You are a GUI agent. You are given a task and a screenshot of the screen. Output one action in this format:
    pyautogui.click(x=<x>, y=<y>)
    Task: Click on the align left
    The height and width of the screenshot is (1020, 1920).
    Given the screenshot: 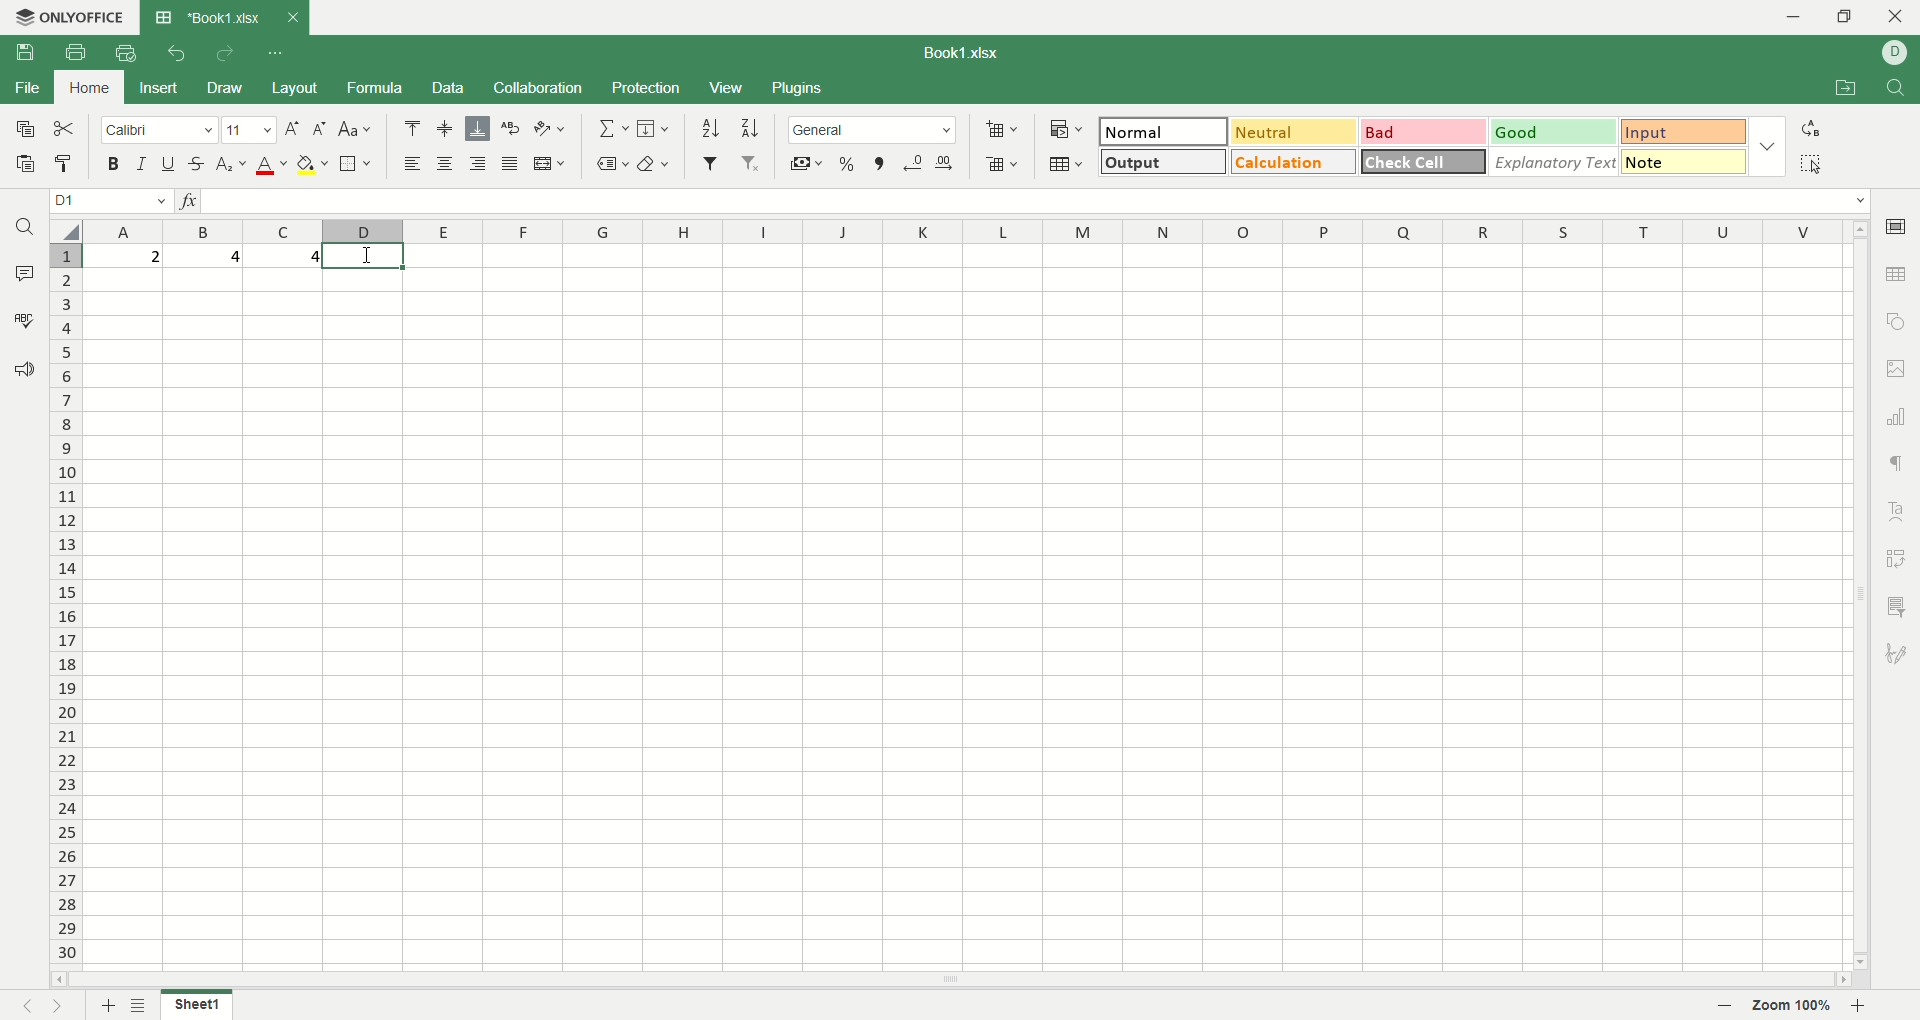 What is the action you would take?
    pyautogui.click(x=410, y=162)
    